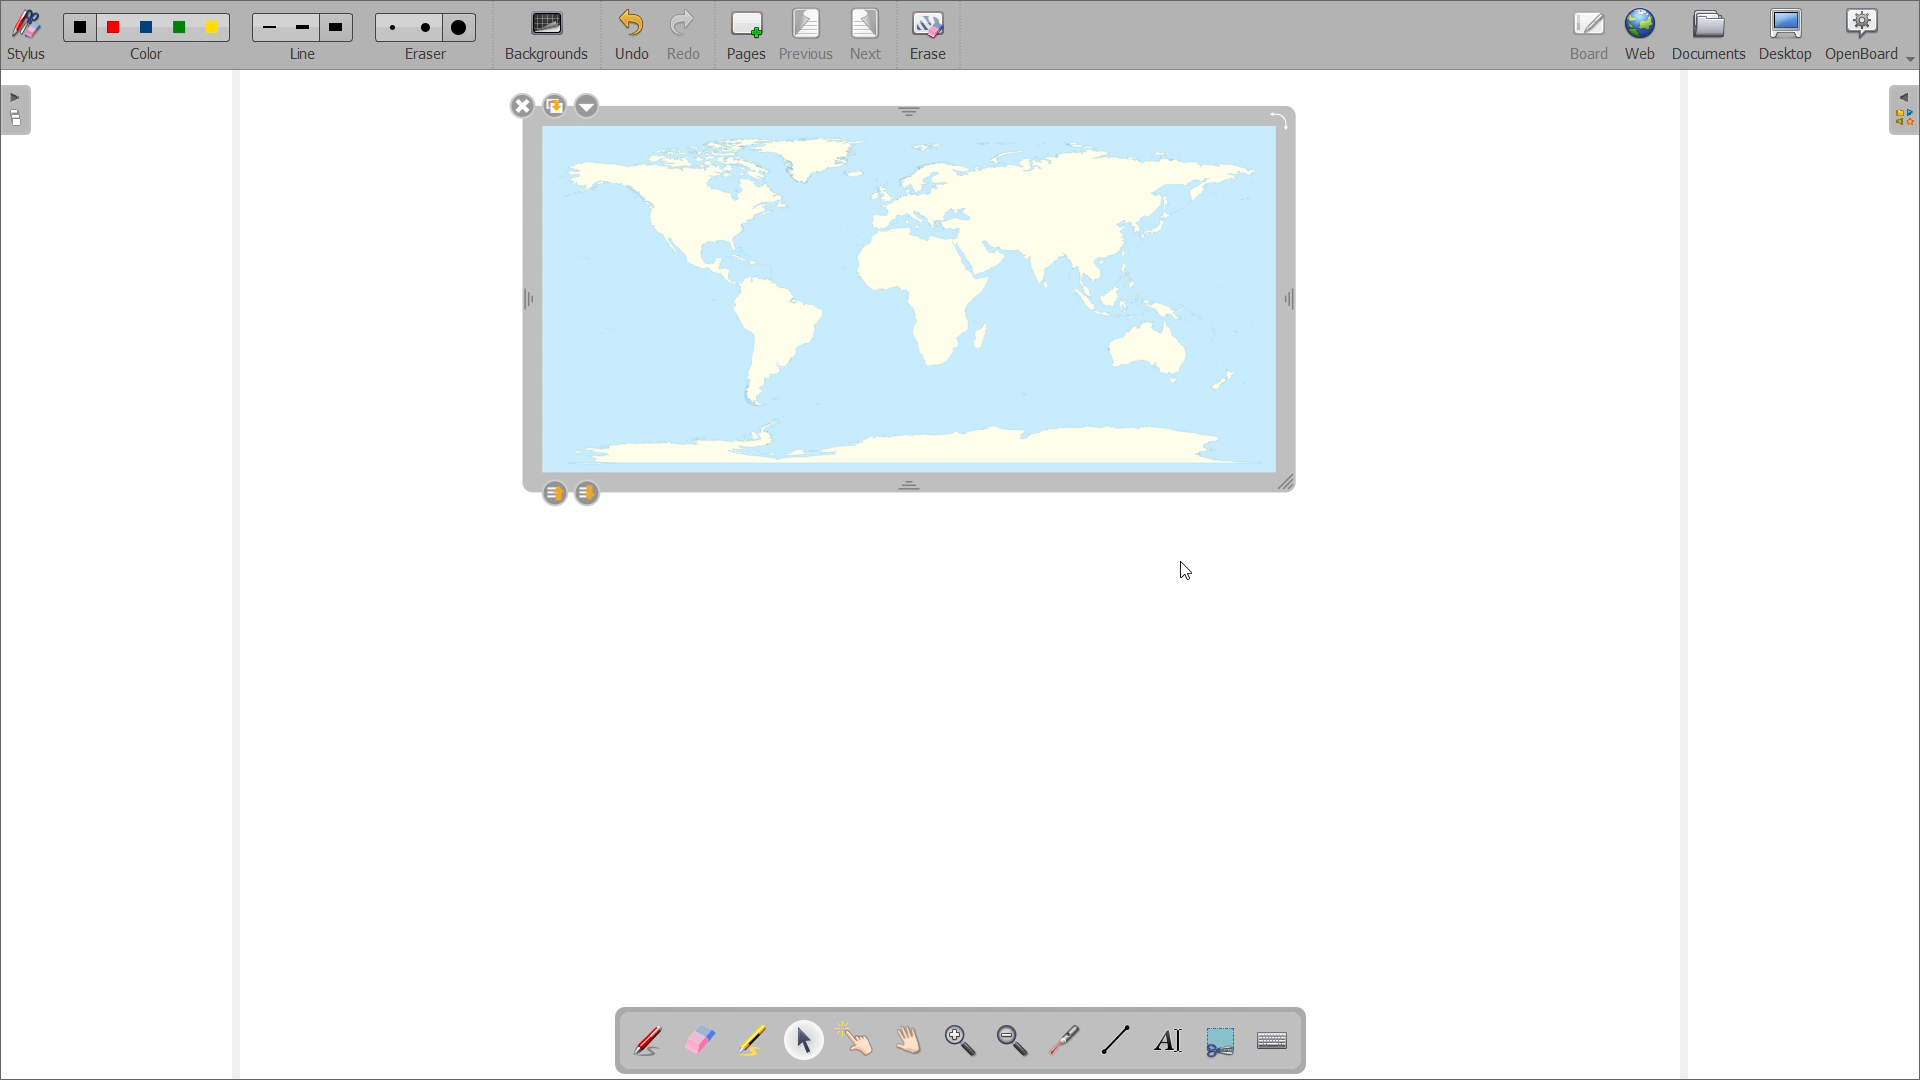  I want to click on color, so click(150, 54).